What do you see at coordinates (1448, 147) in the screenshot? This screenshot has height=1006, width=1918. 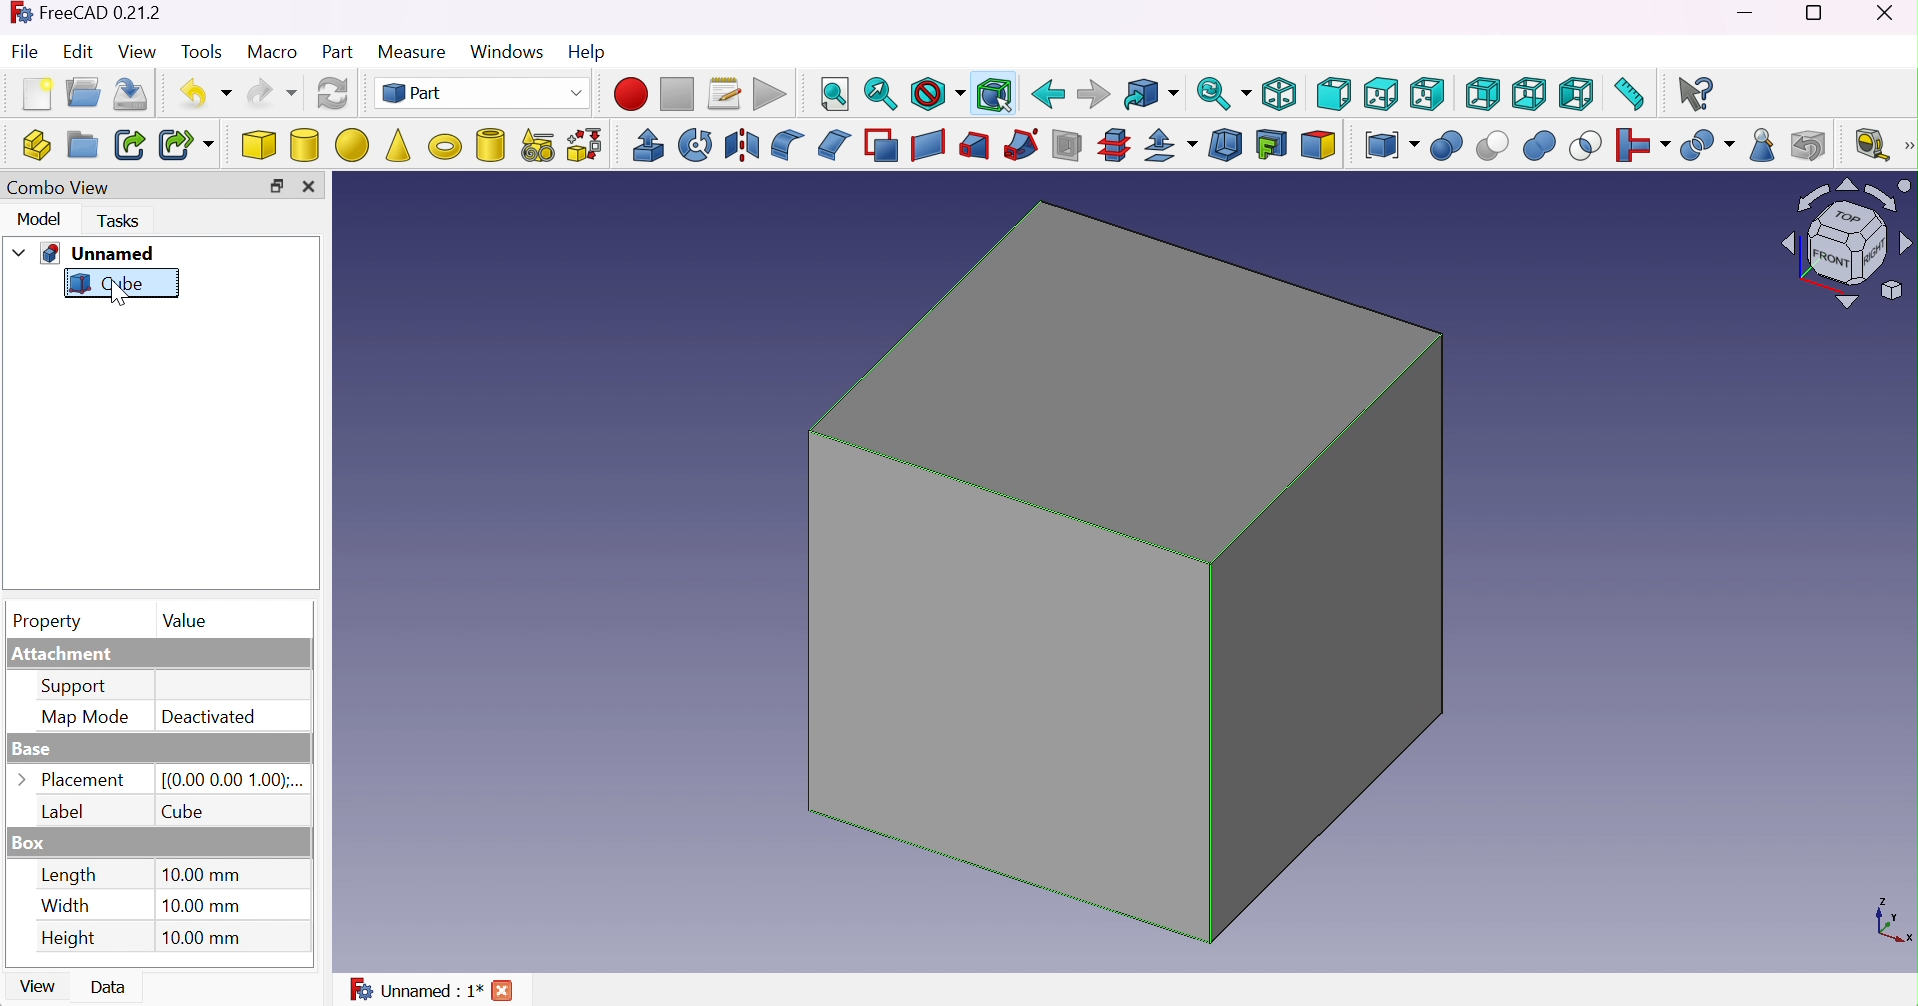 I see `Union ` at bounding box center [1448, 147].